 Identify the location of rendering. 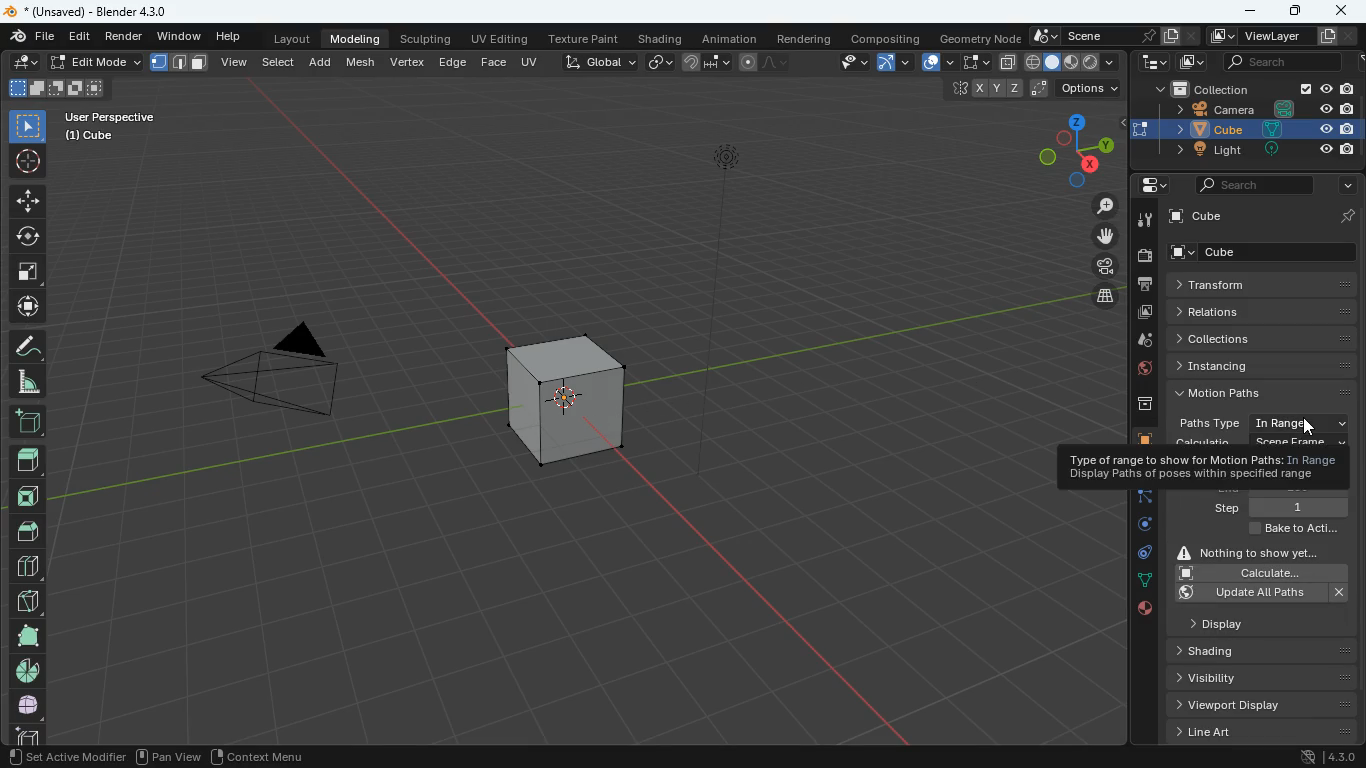
(805, 39).